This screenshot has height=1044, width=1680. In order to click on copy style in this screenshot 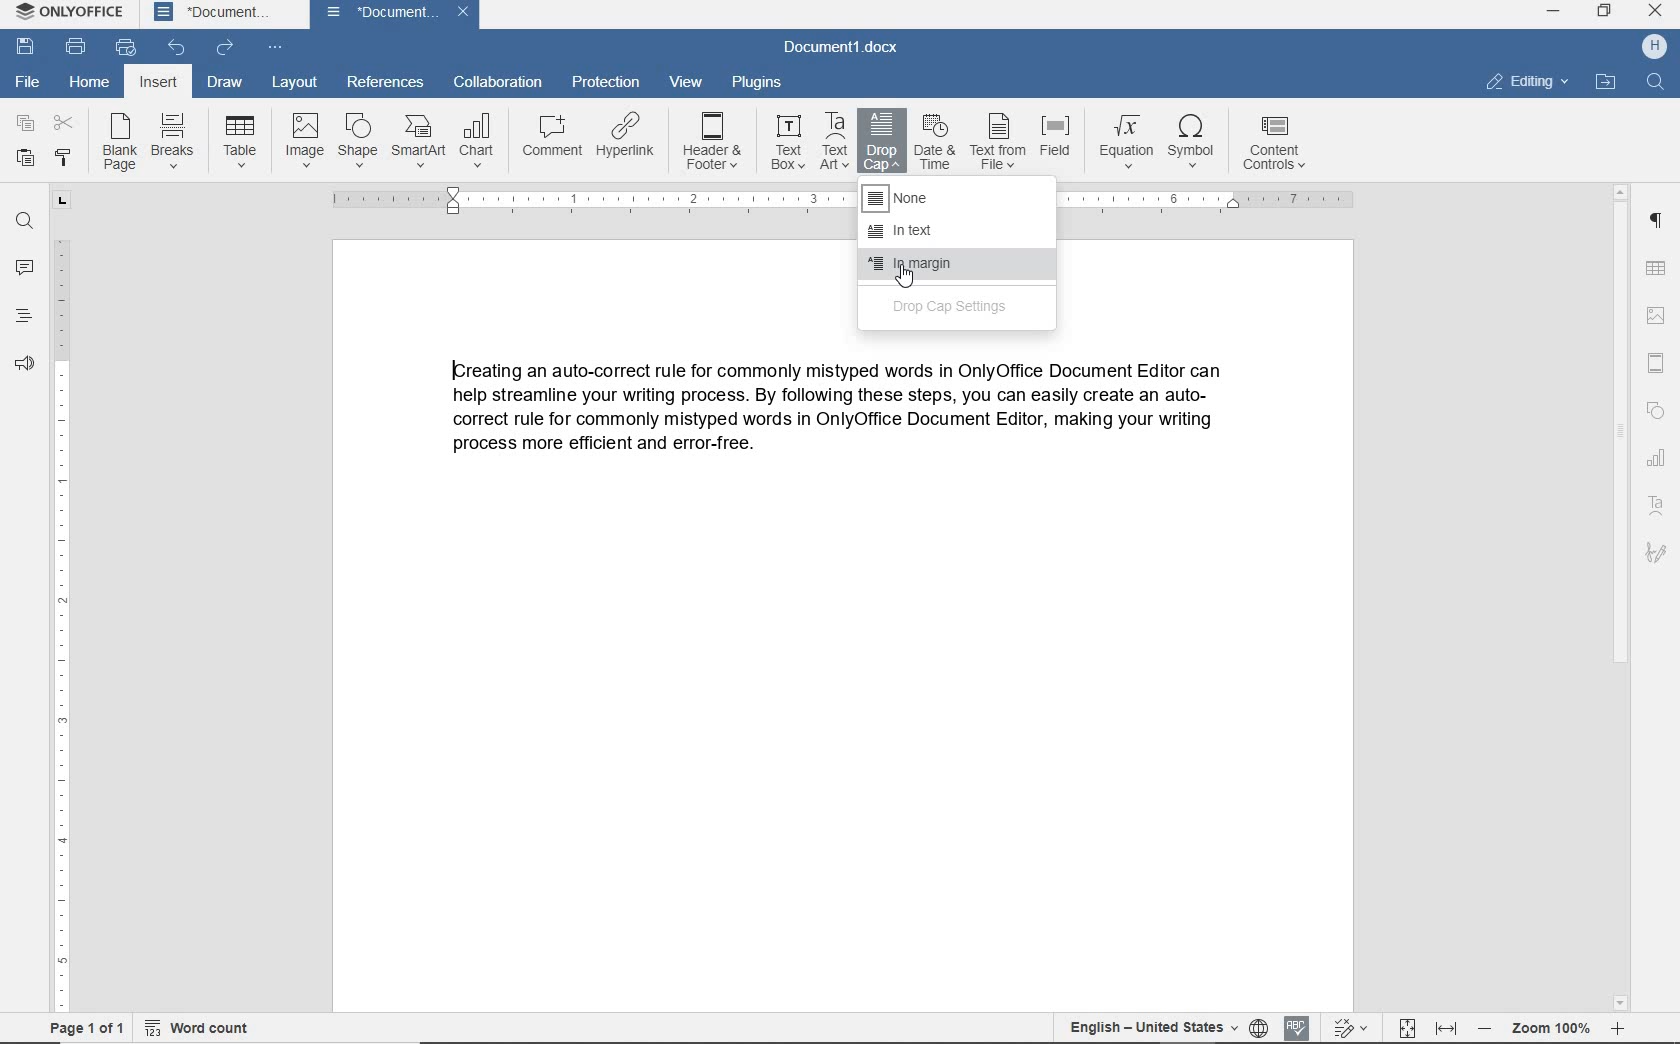, I will do `click(63, 158)`.